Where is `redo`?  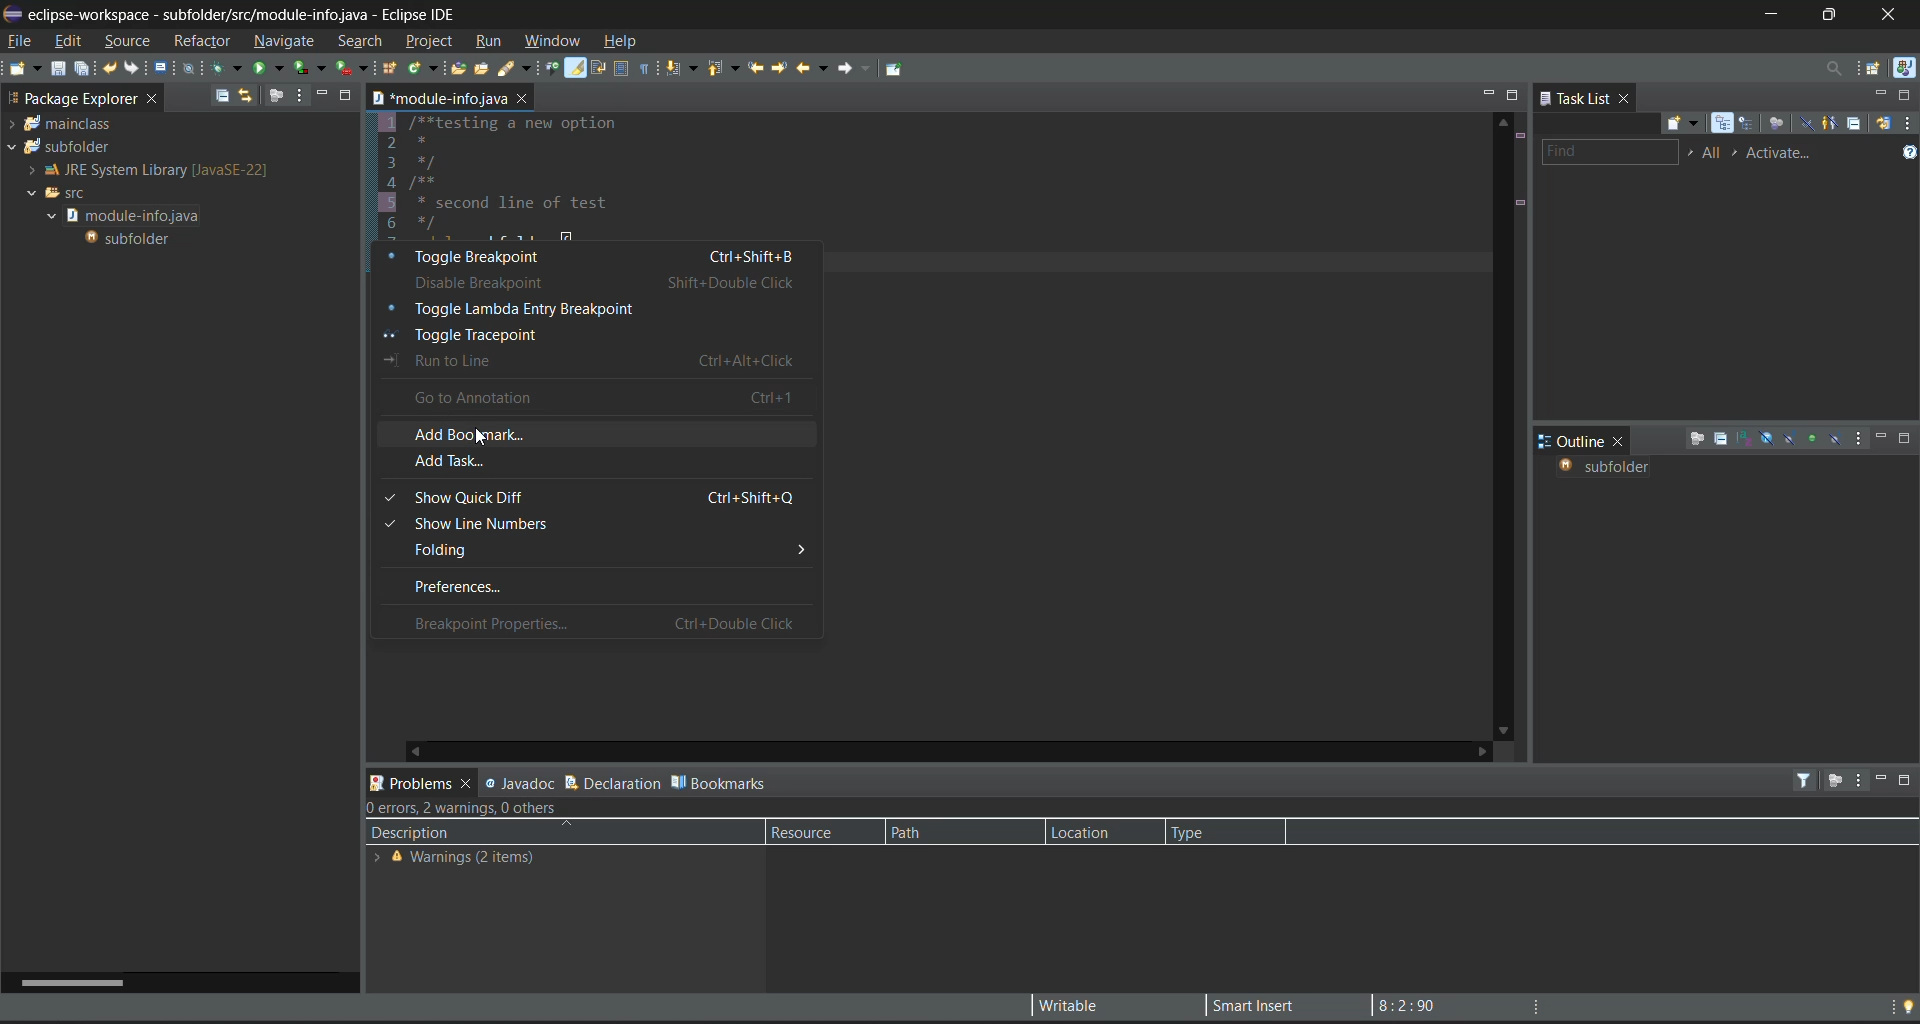
redo is located at coordinates (135, 68).